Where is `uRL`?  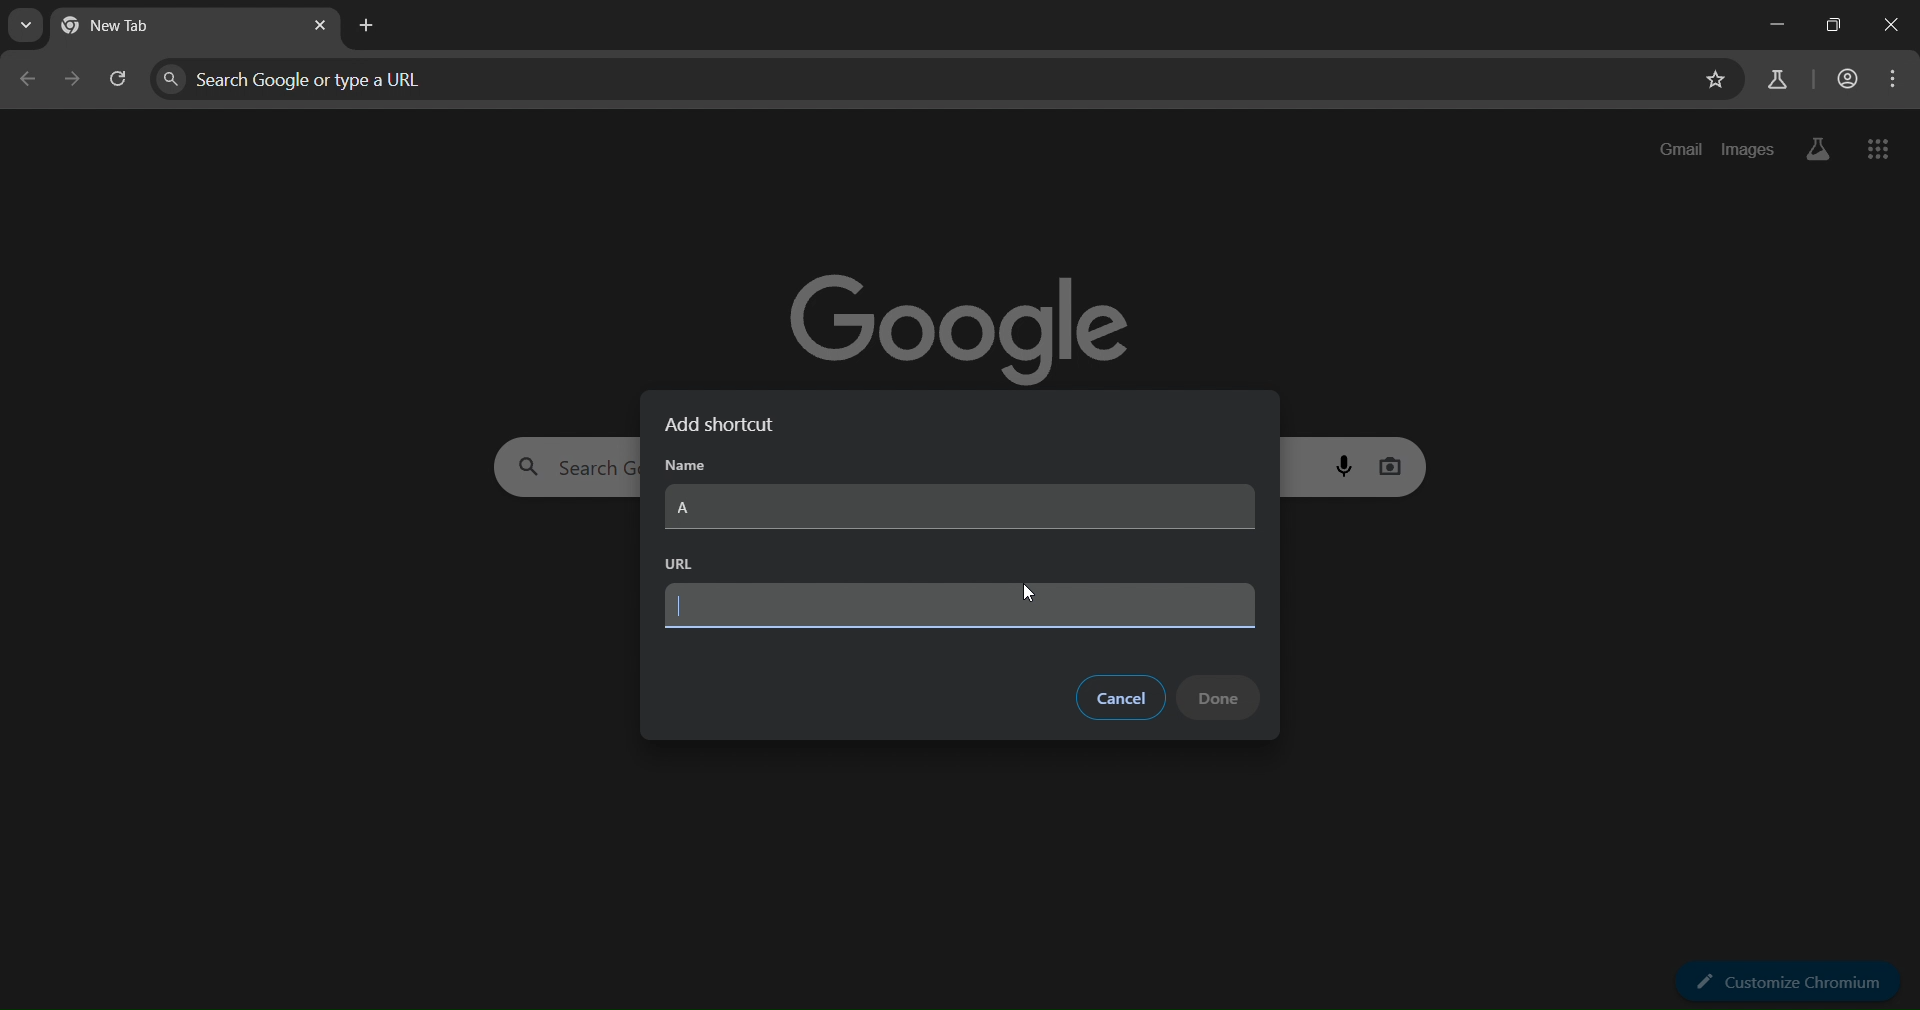 uRL is located at coordinates (675, 563).